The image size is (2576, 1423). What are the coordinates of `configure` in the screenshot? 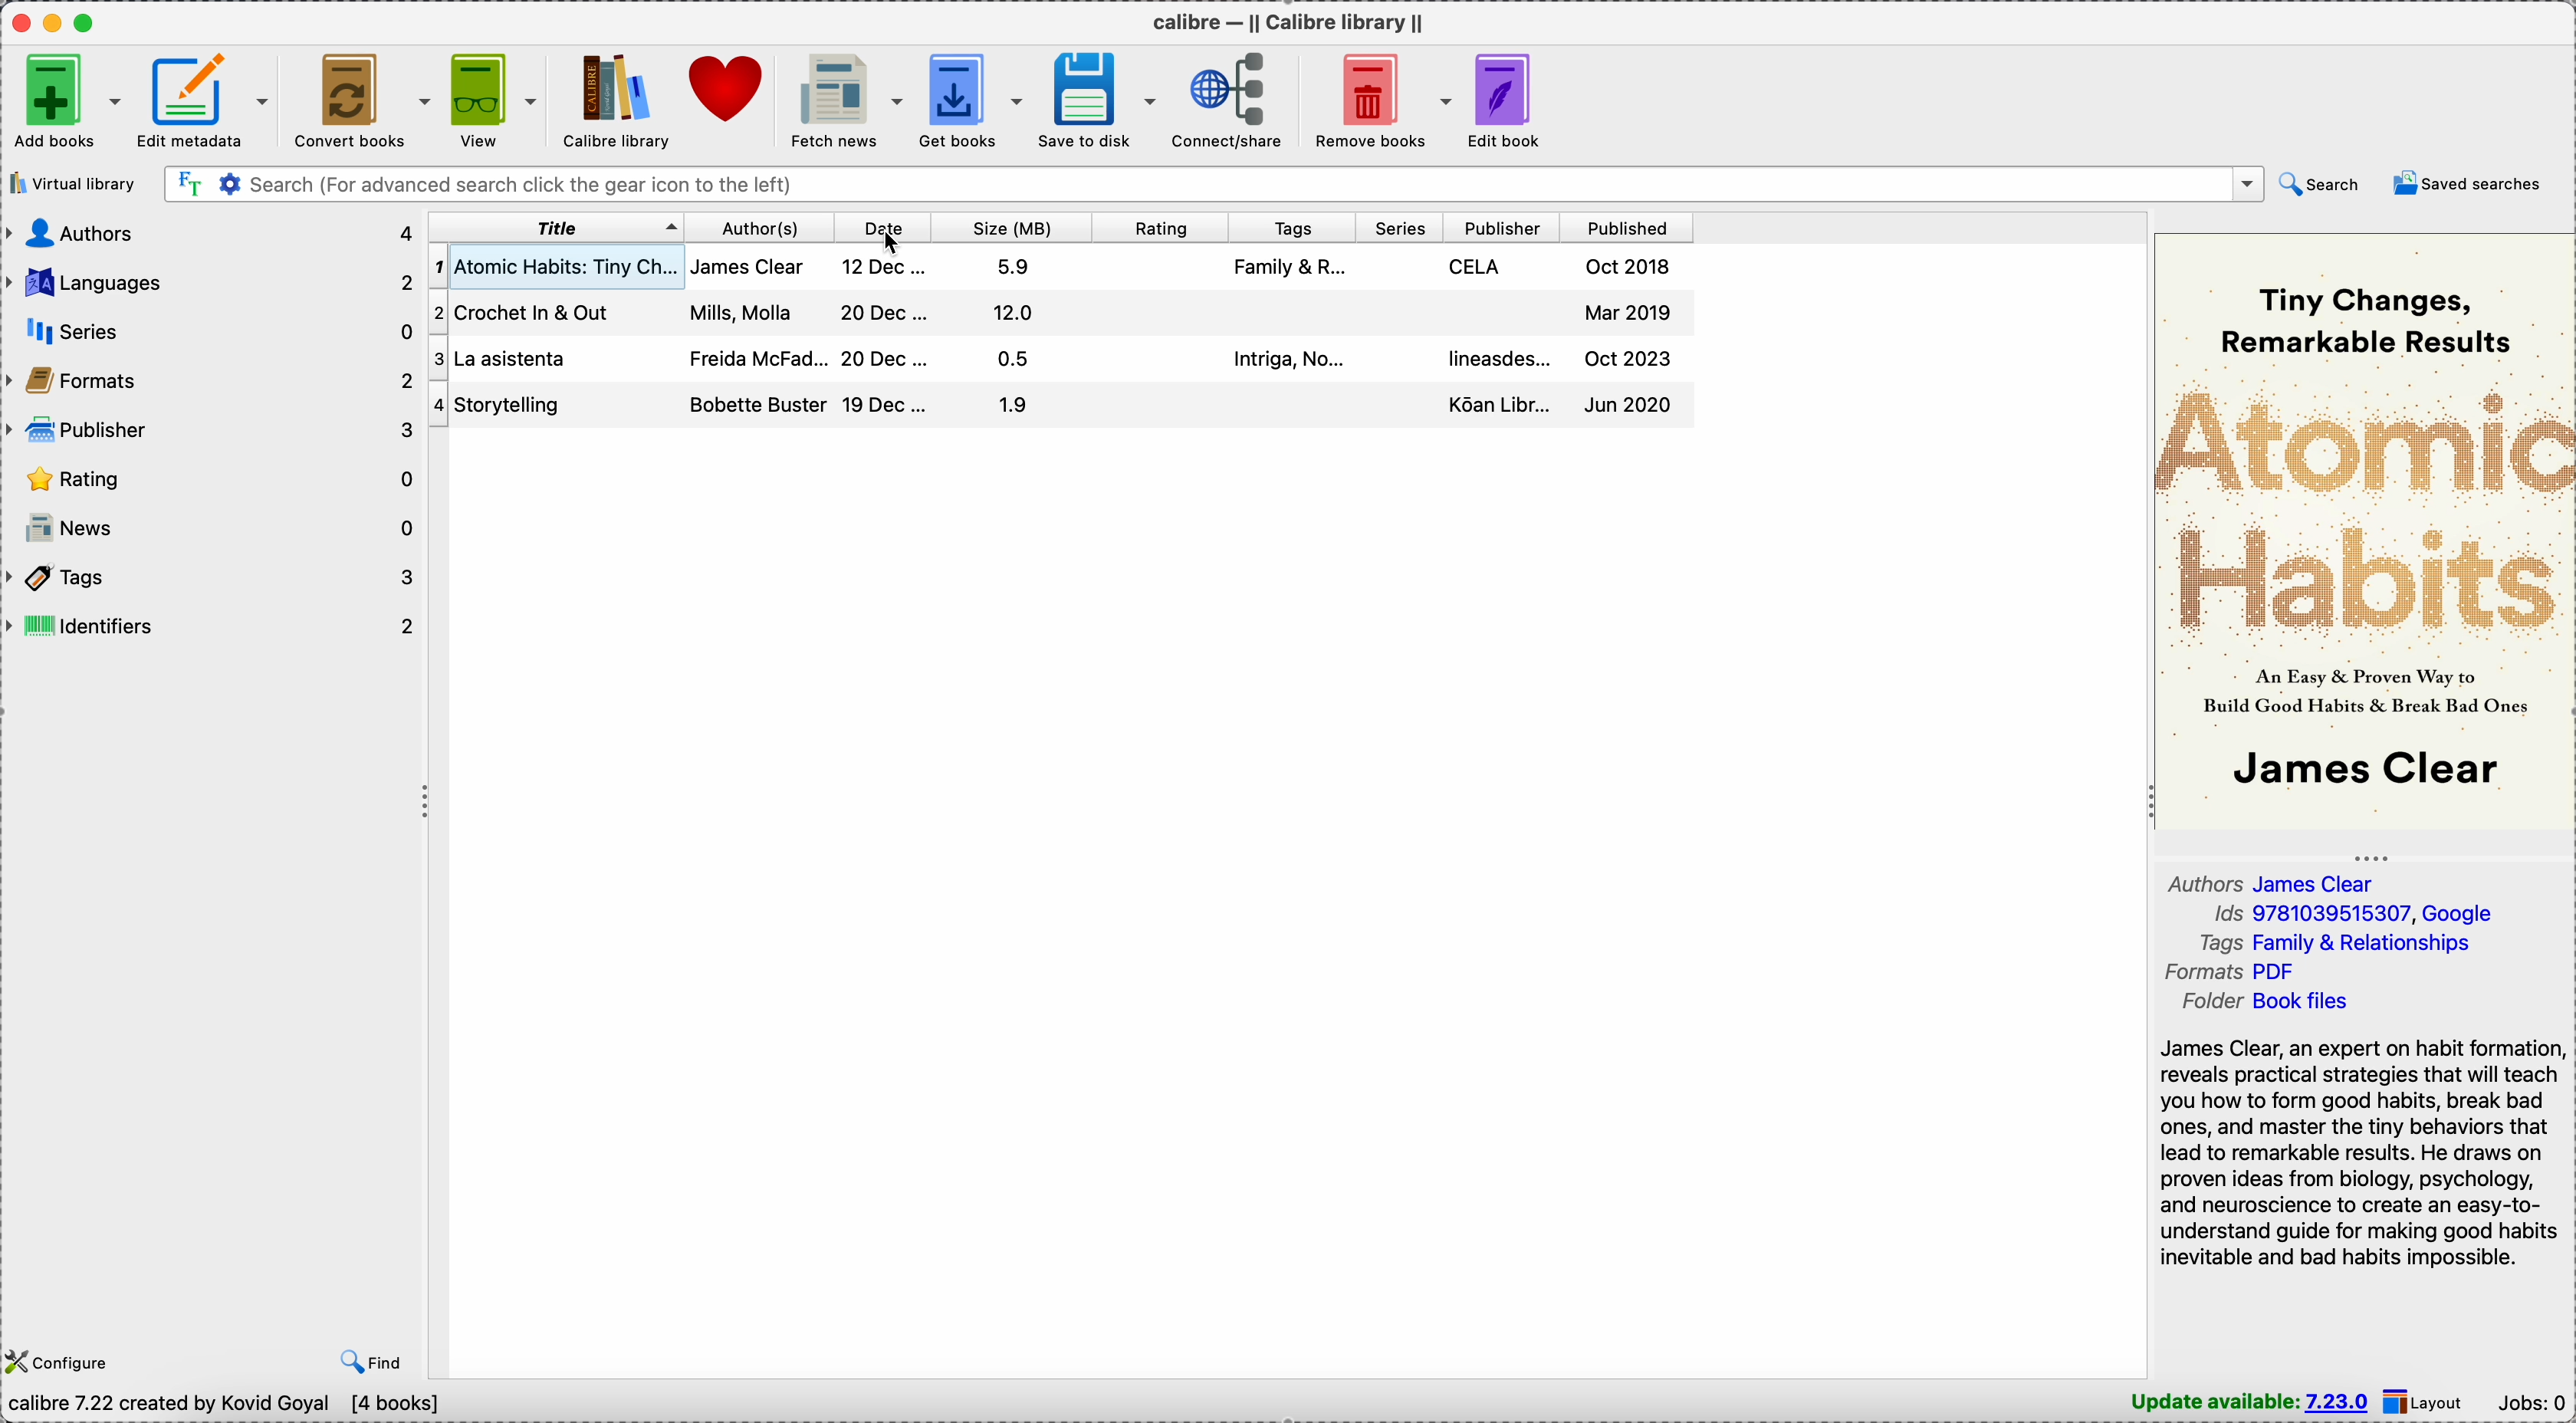 It's located at (61, 1359).